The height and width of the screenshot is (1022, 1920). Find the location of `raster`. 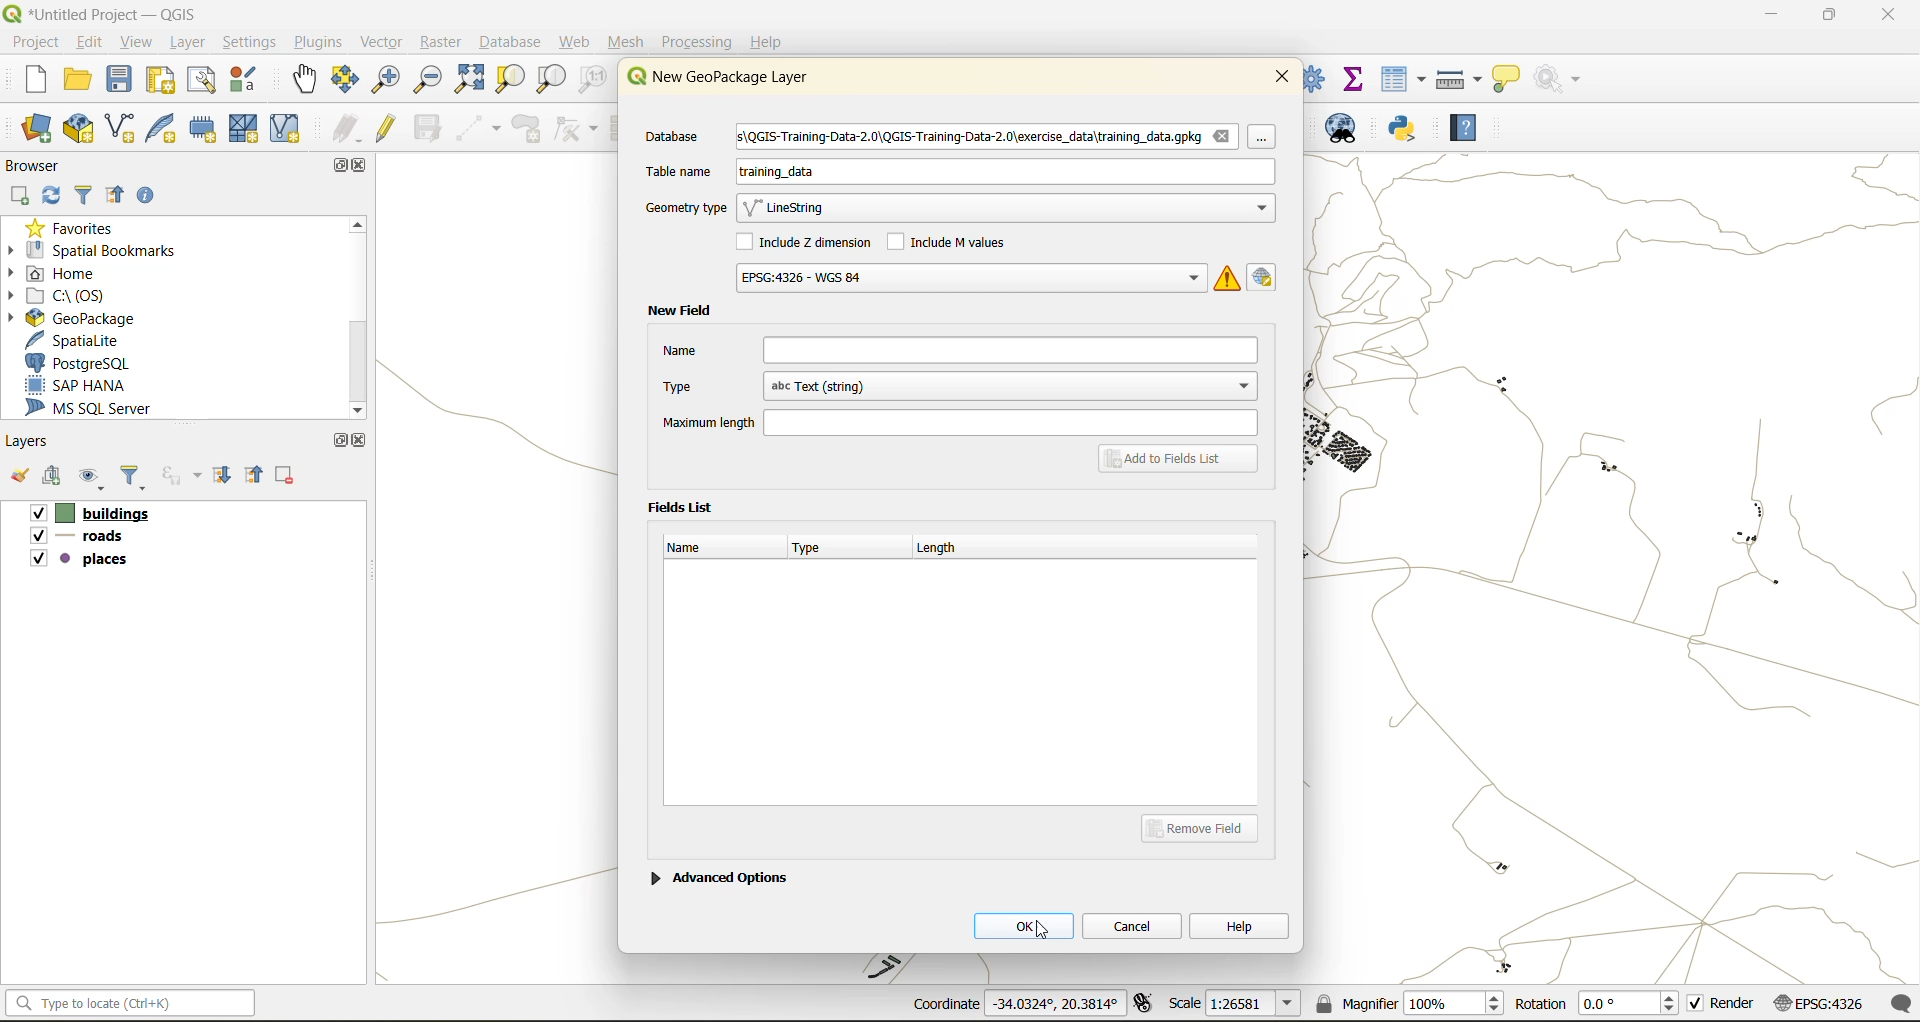

raster is located at coordinates (441, 43).